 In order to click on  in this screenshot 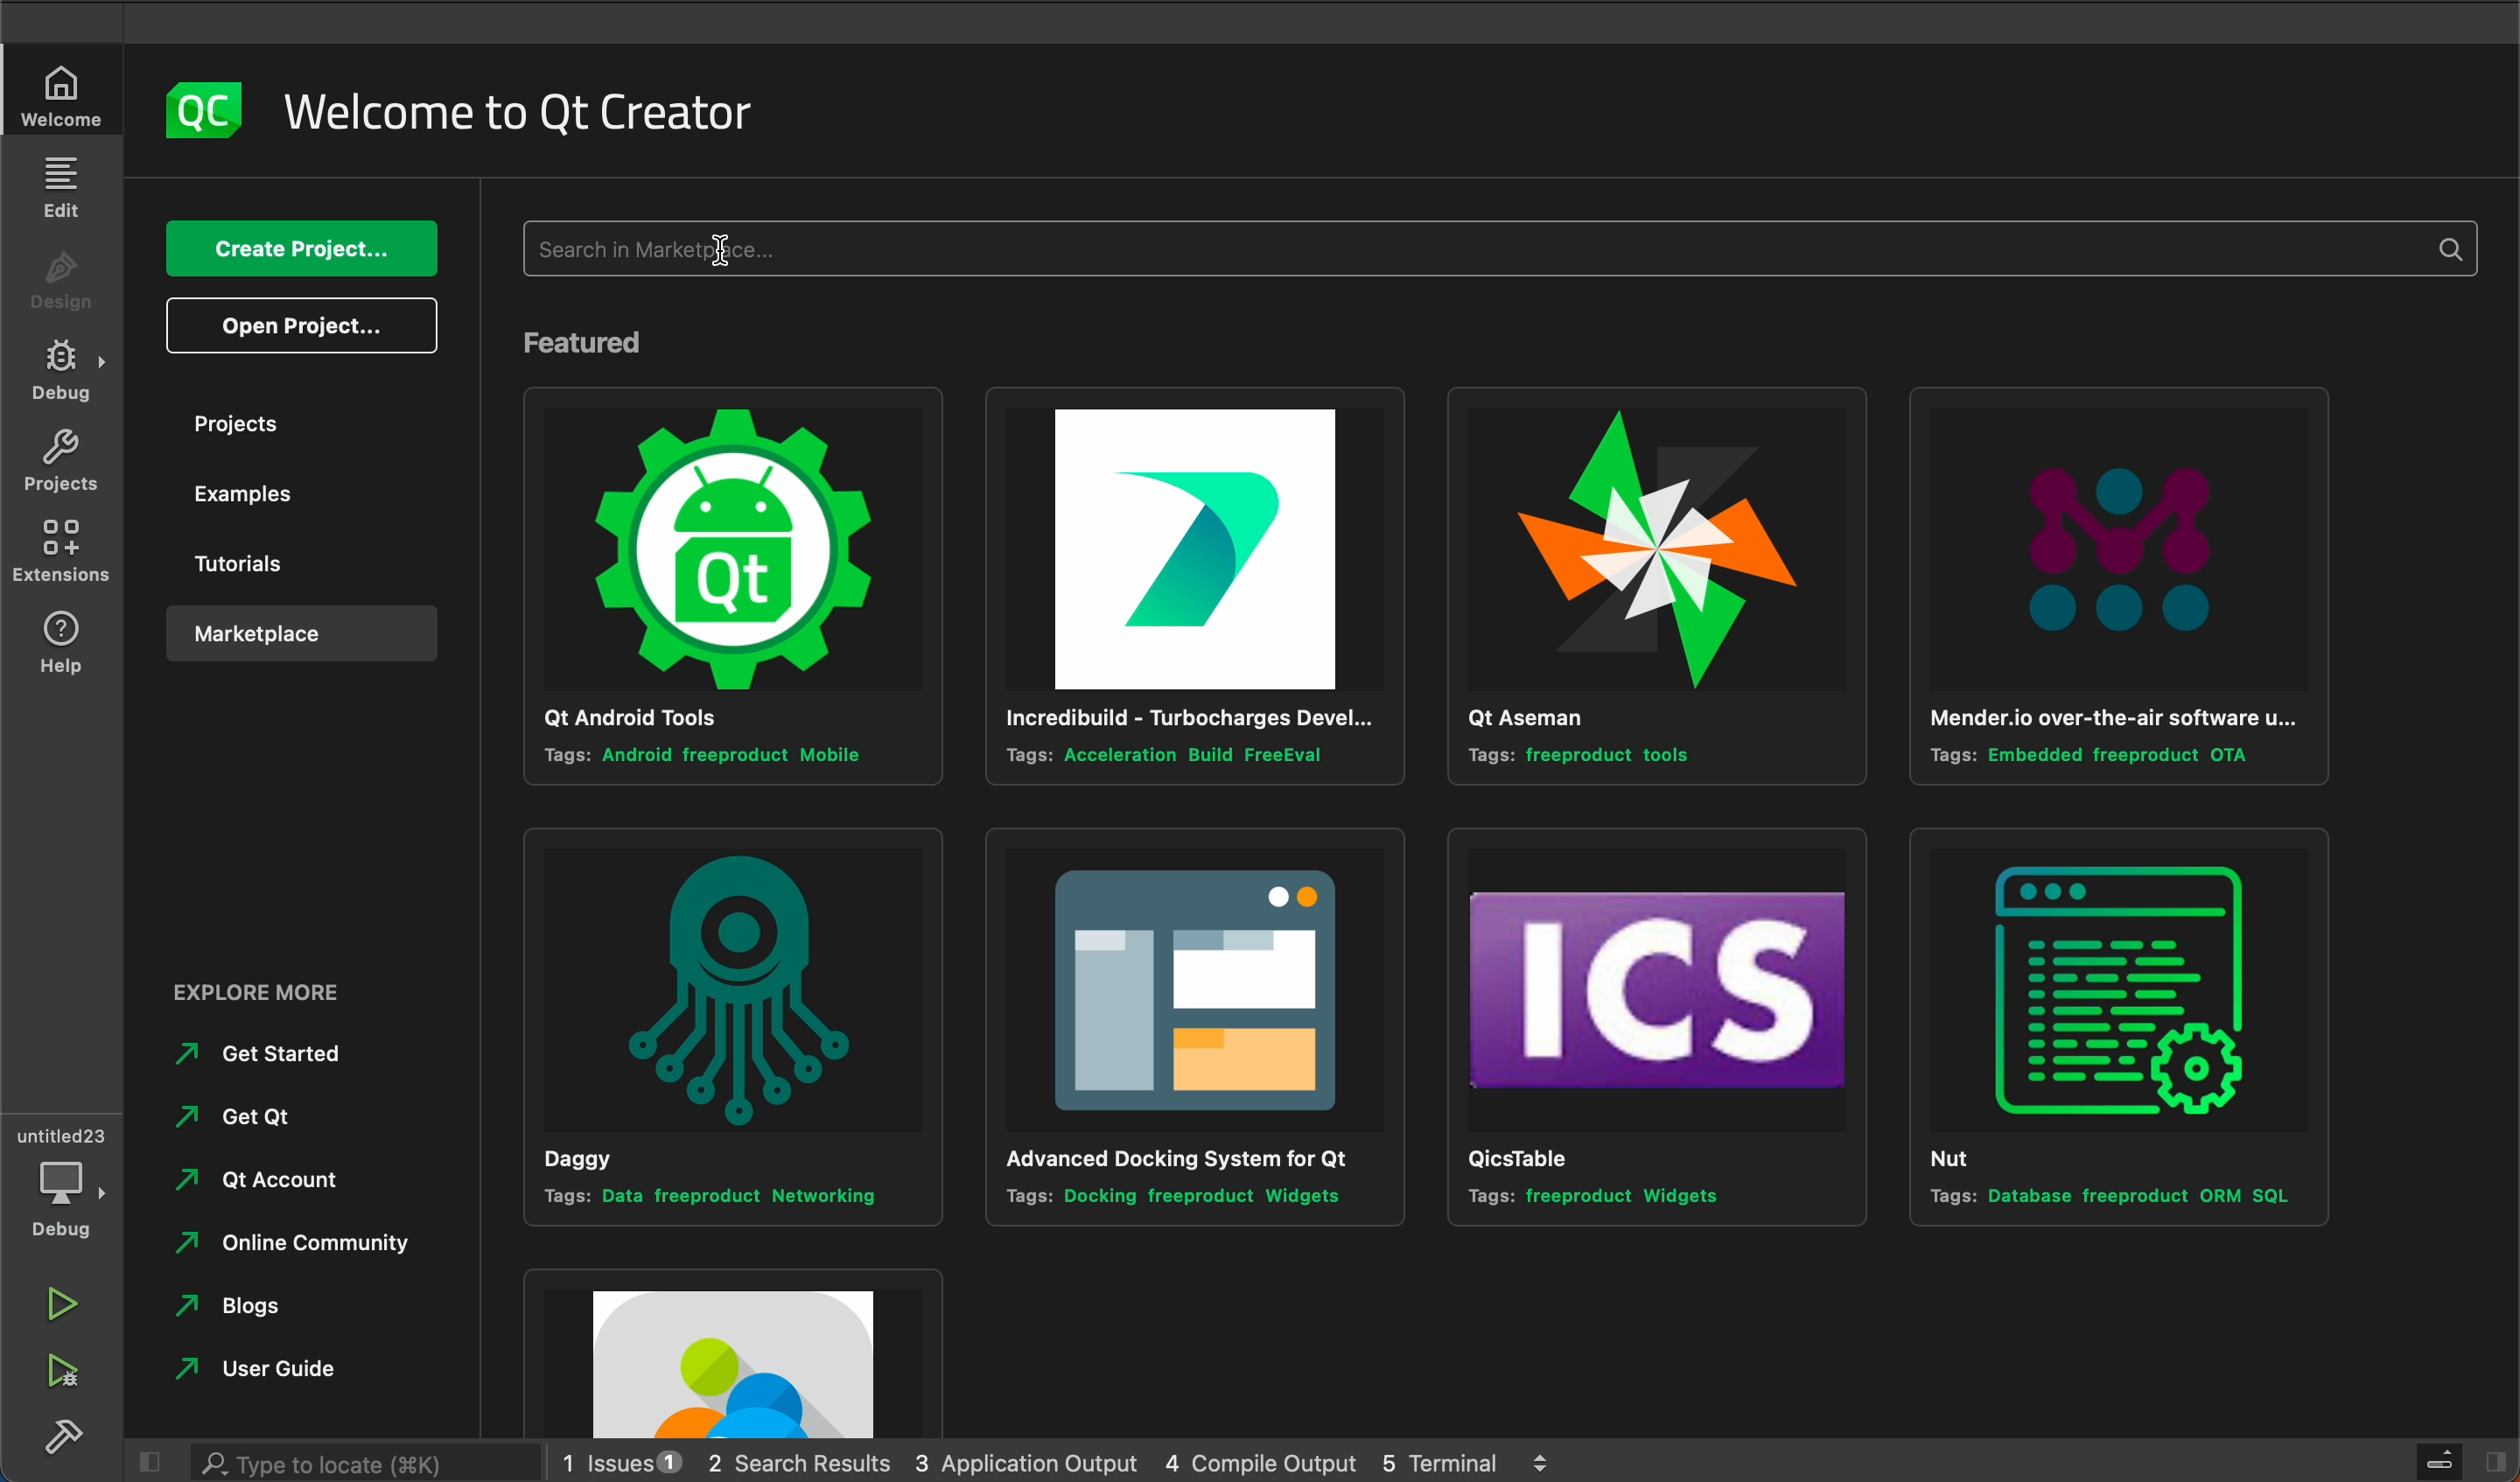, I will do `click(265, 1178)`.